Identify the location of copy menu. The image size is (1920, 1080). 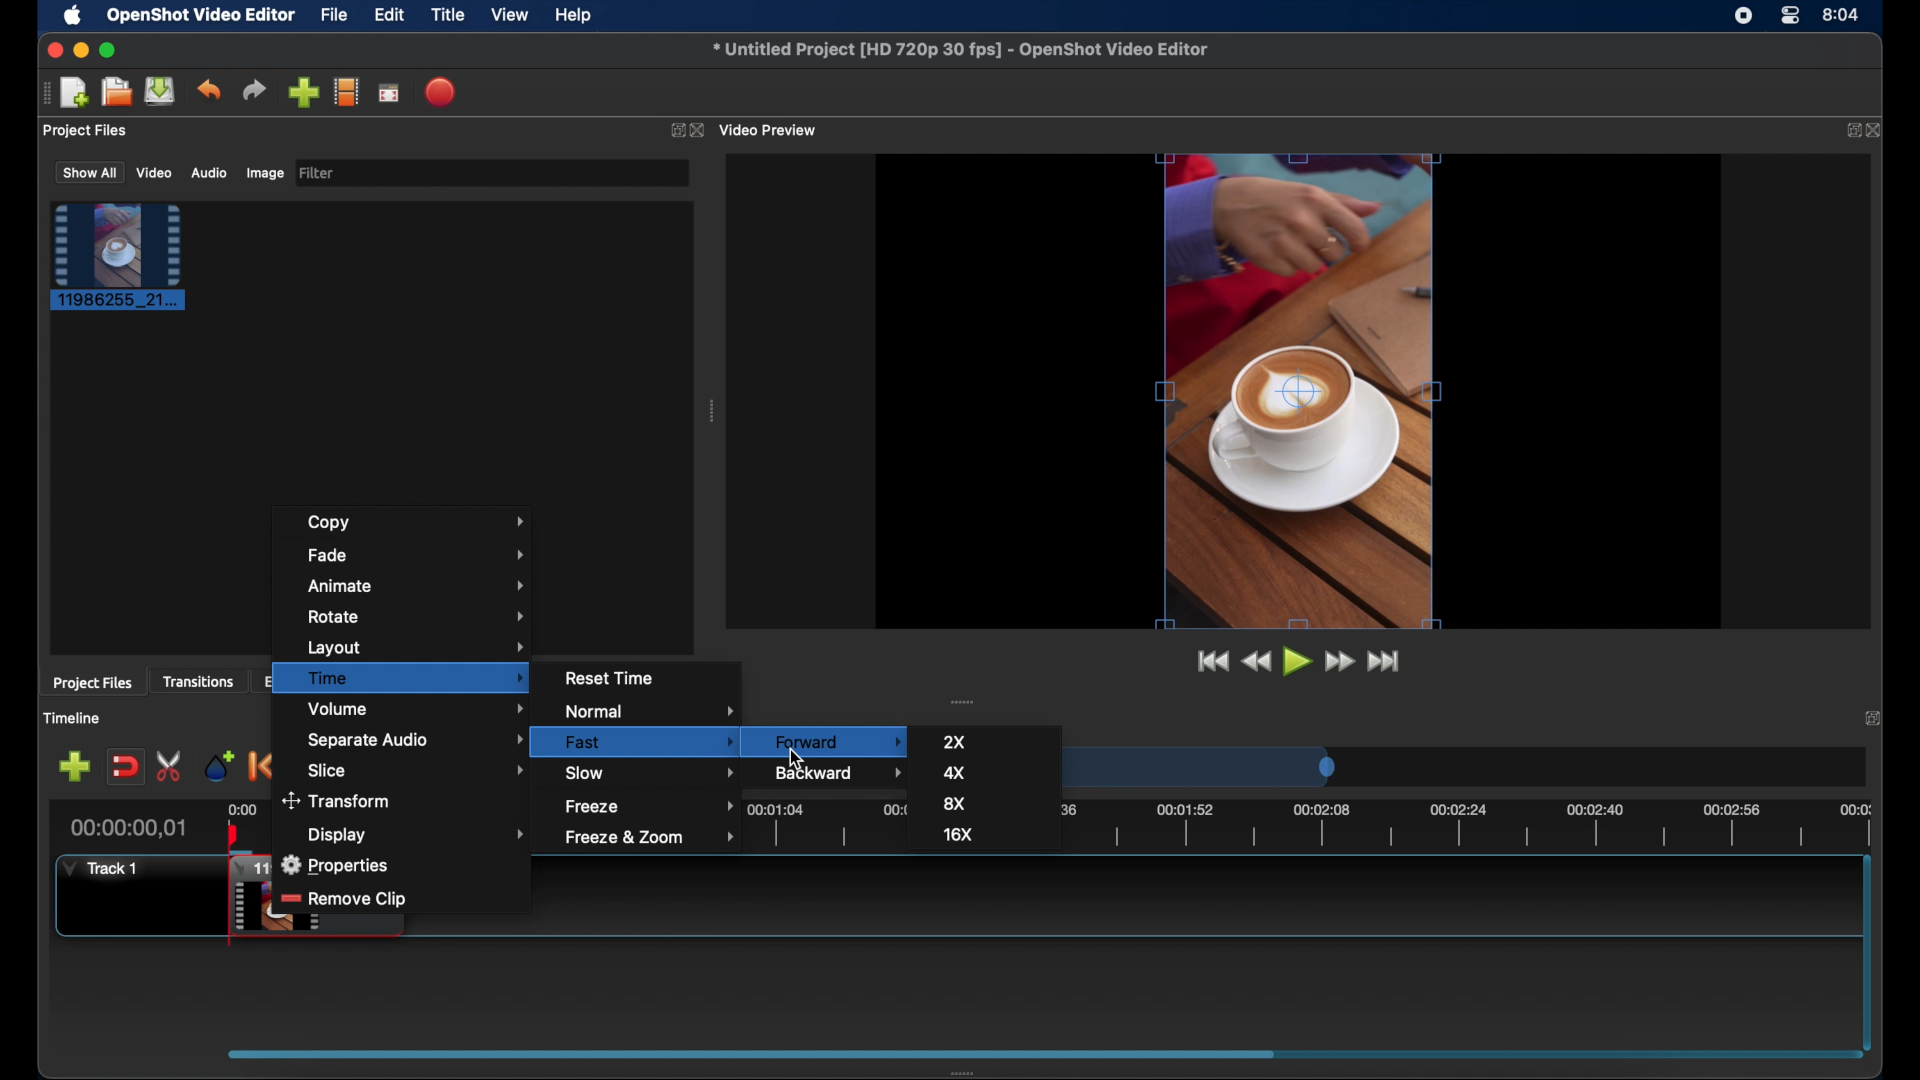
(417, 523).